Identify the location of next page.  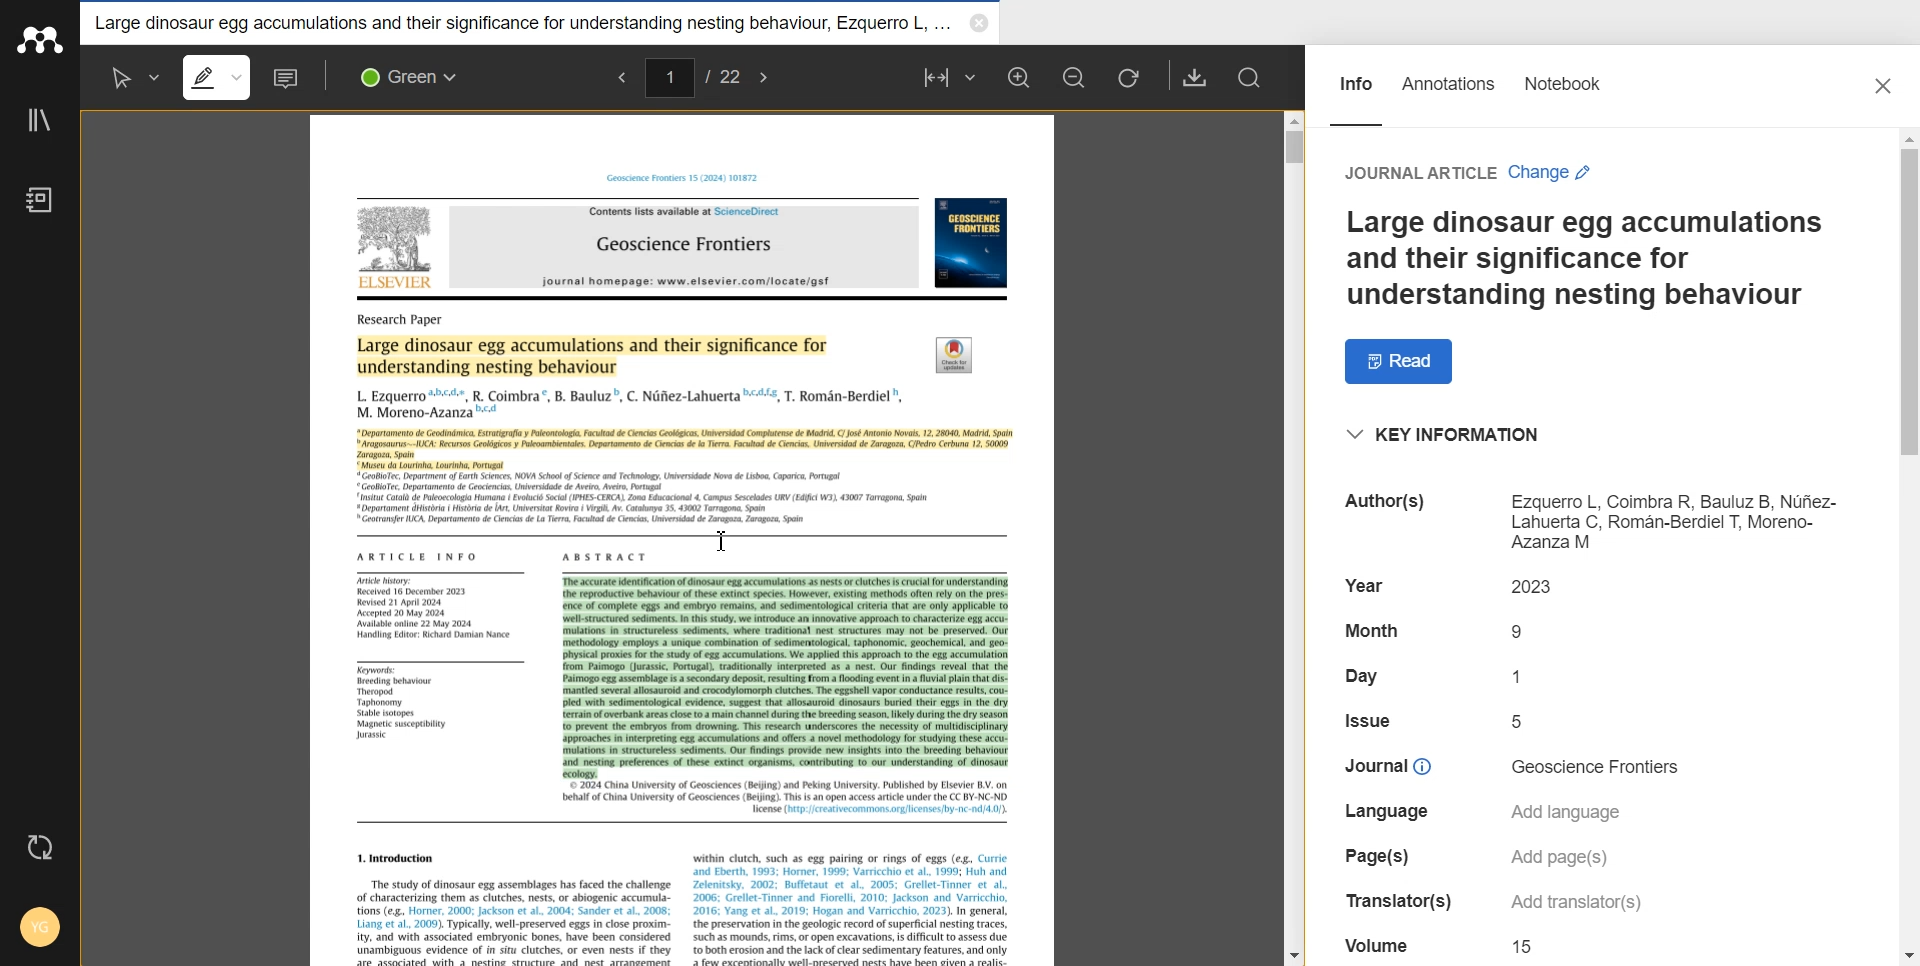
(766, 76).